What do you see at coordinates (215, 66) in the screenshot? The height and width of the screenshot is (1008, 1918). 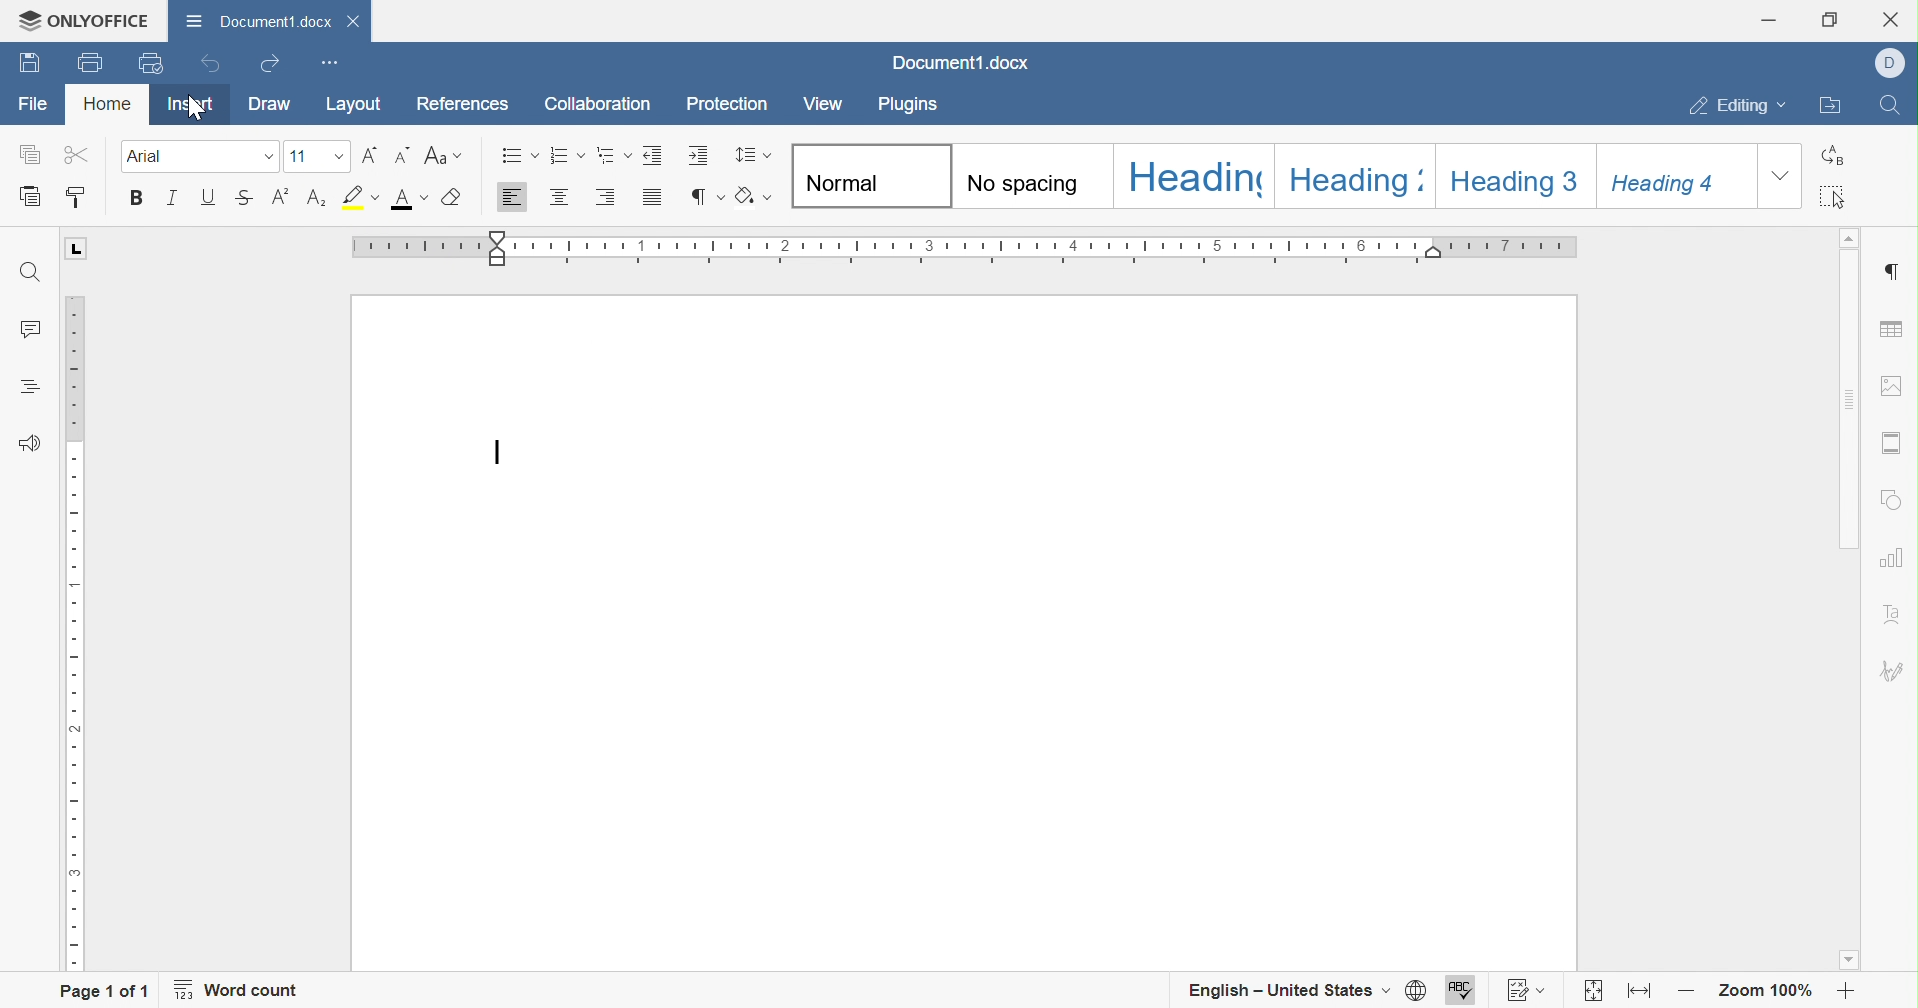 I see `Undo` at bounding box center [215, 66].